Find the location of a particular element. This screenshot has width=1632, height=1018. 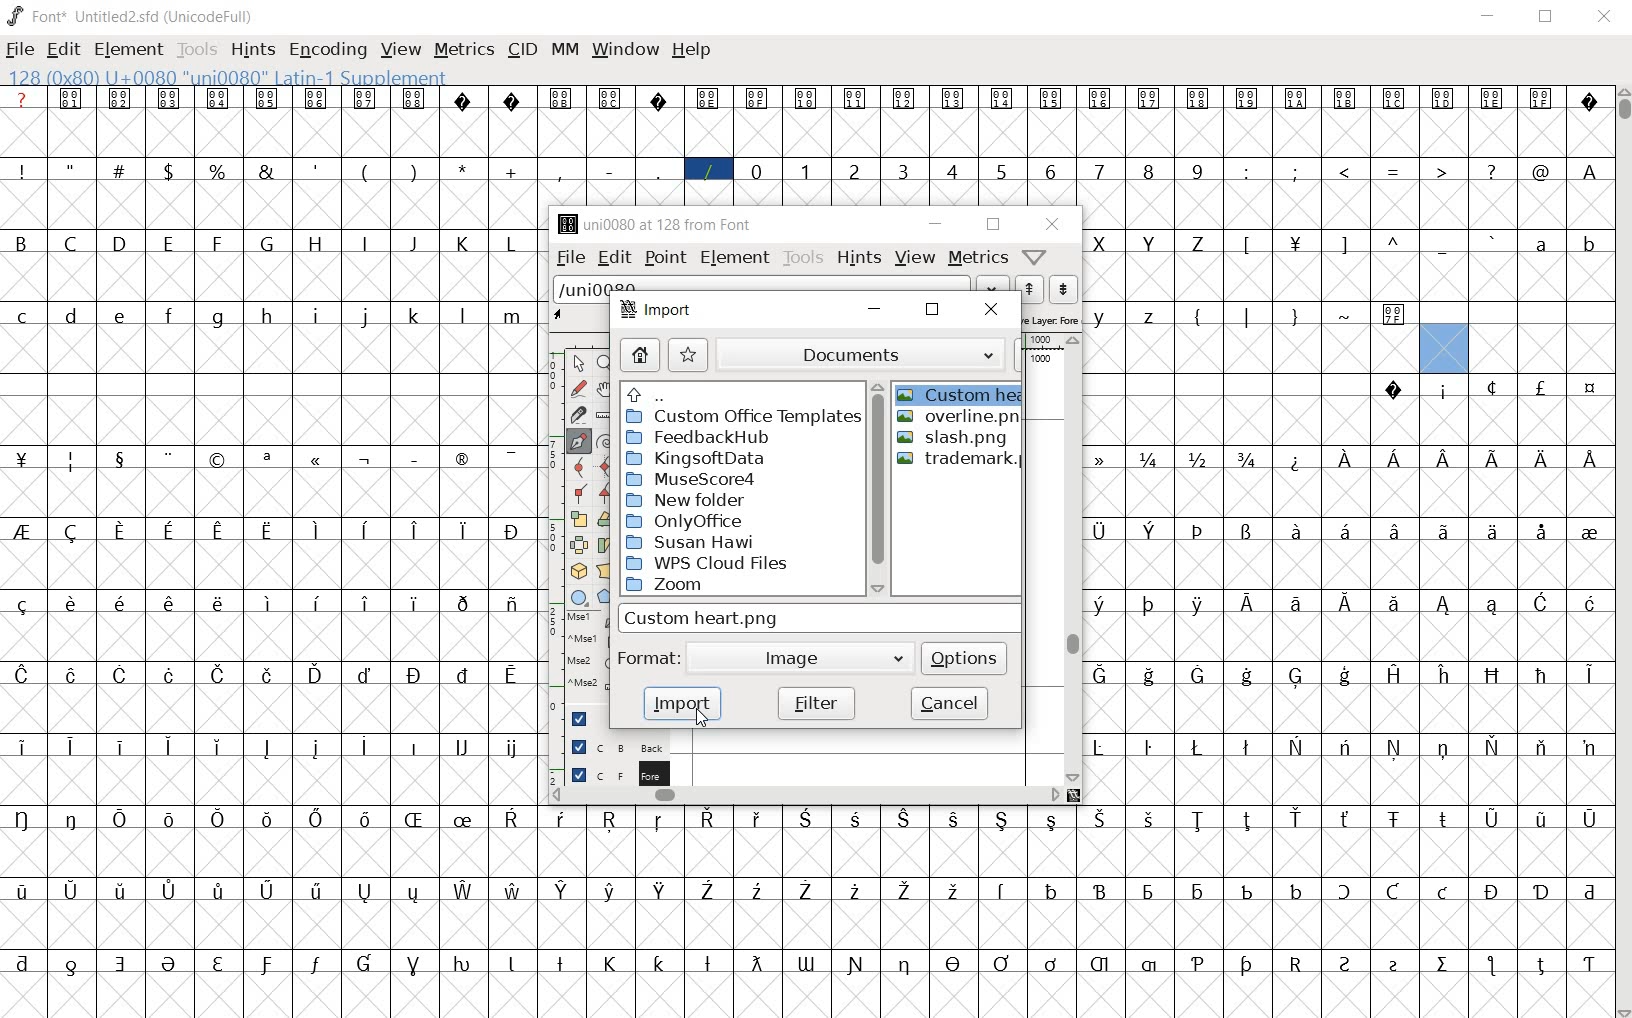

glyph is located at coordinates (1247, 172).